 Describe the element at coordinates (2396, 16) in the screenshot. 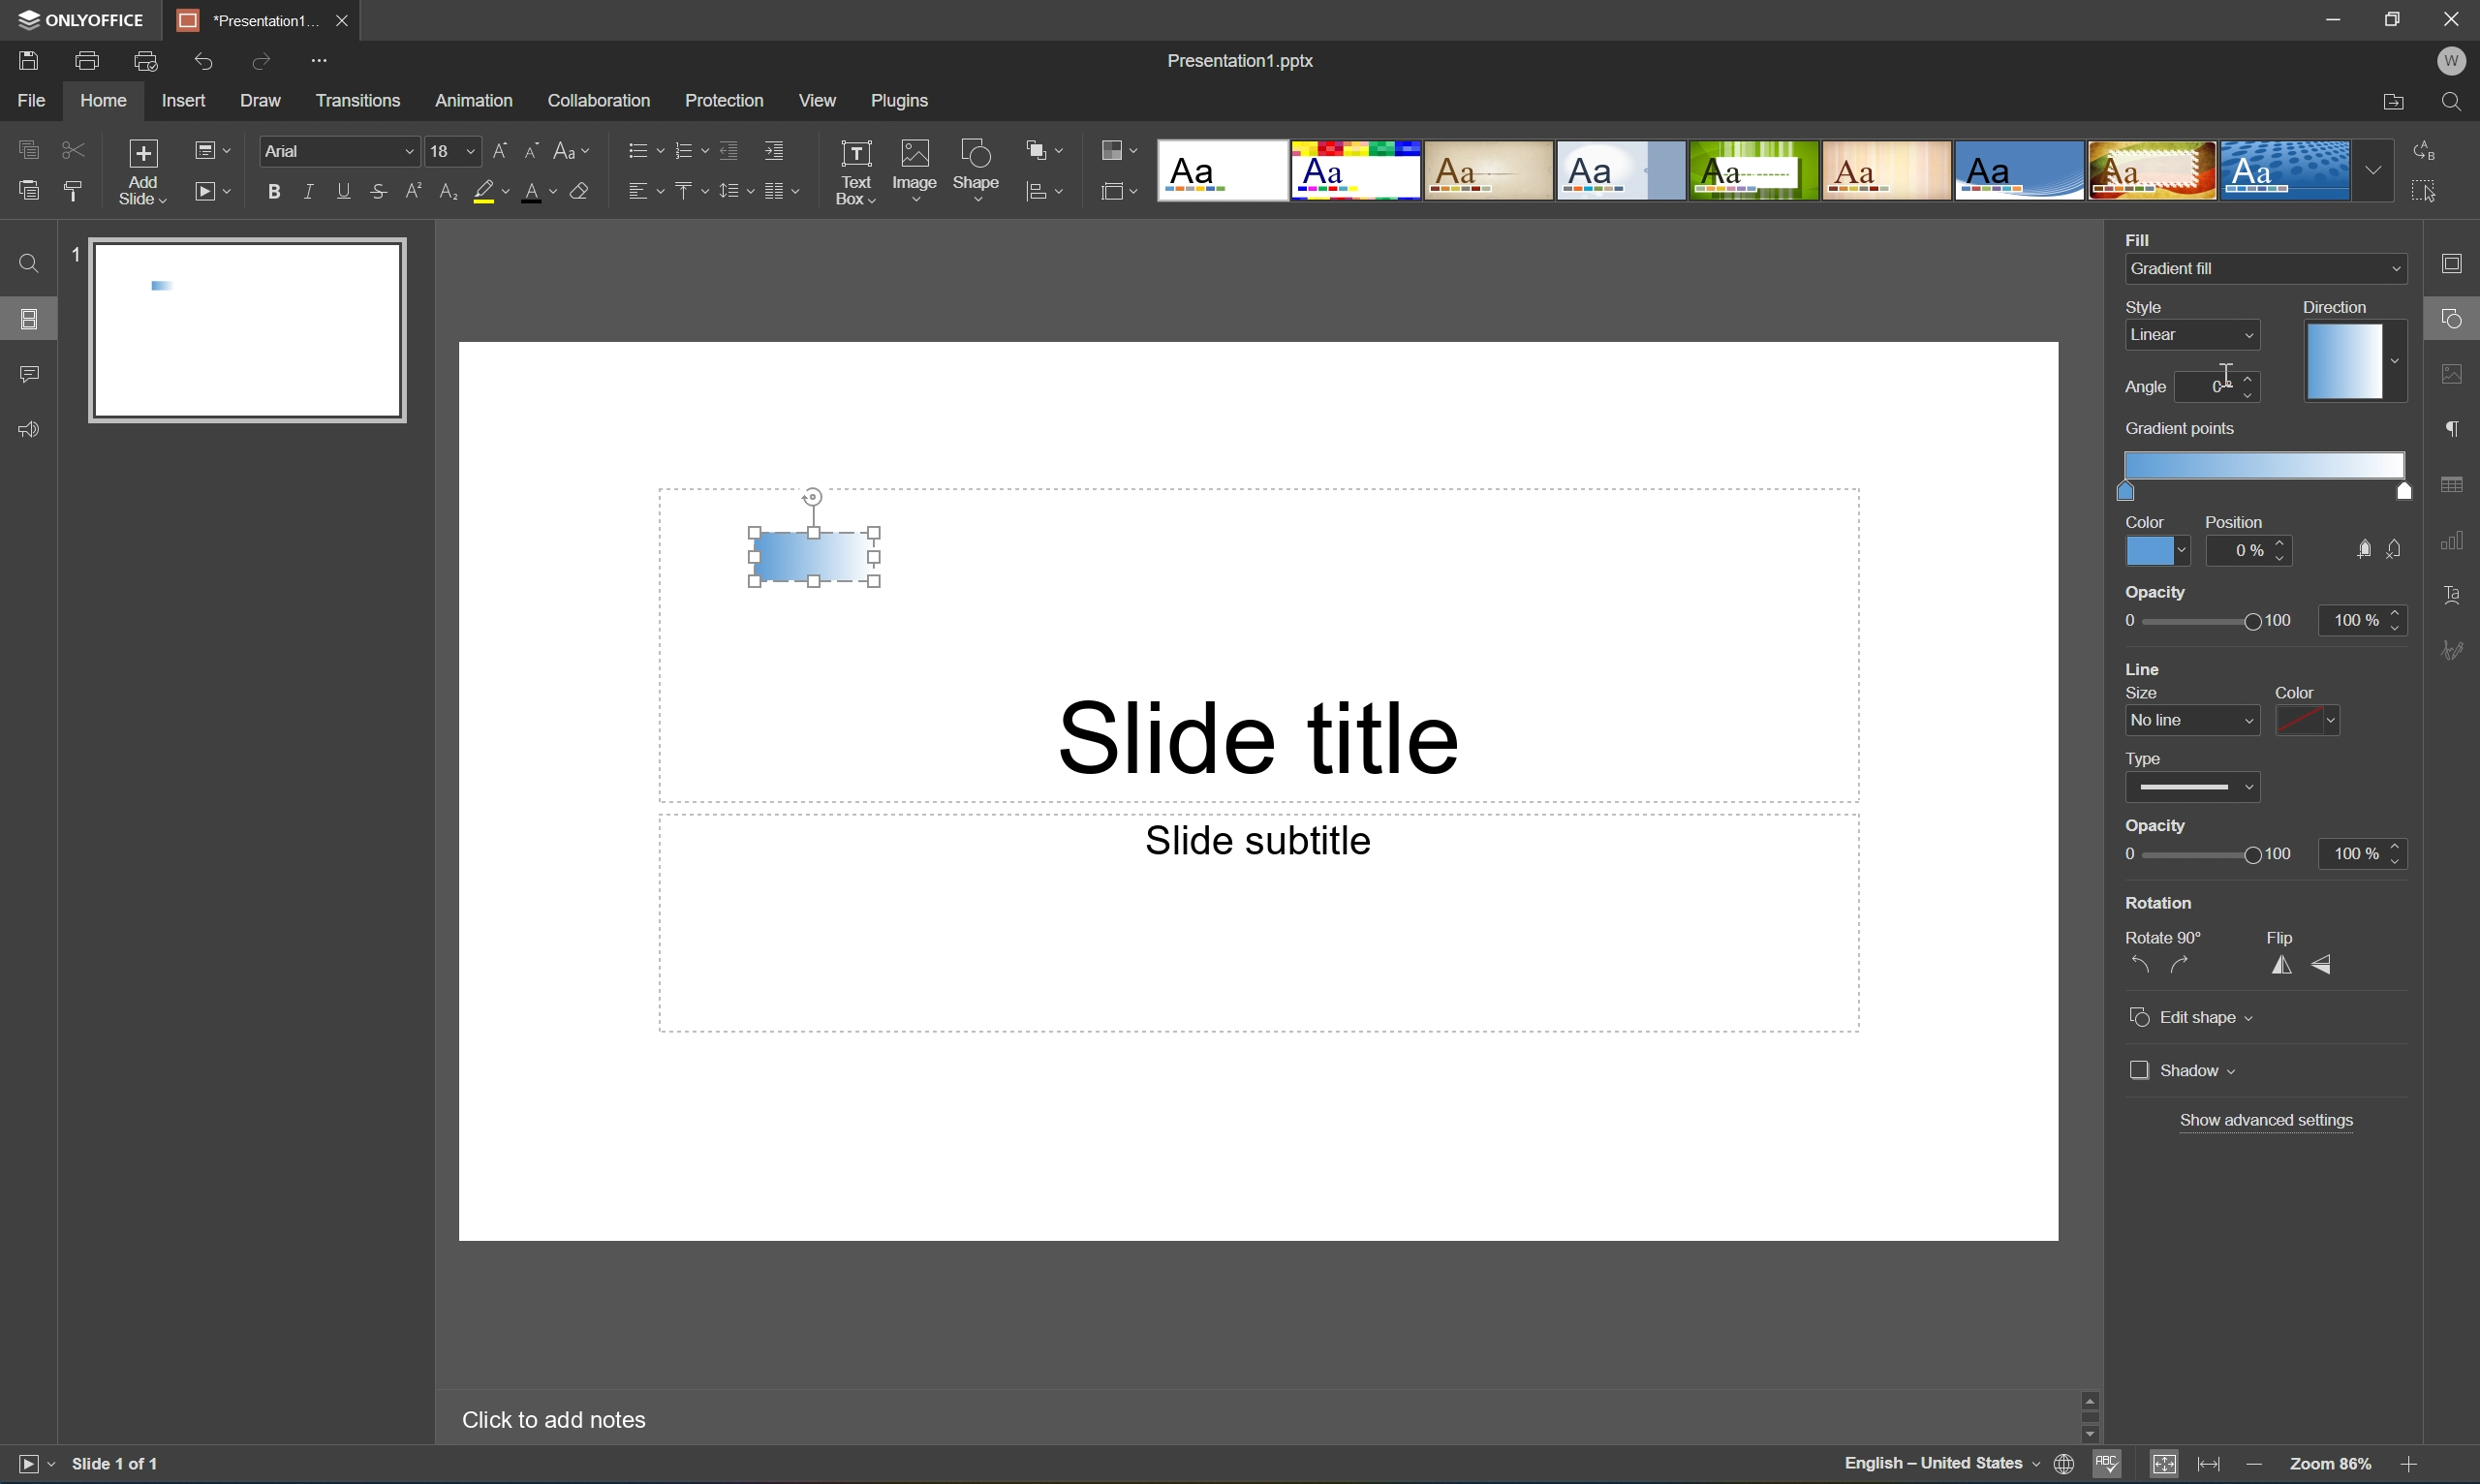

I see `Restore Down` at that location.